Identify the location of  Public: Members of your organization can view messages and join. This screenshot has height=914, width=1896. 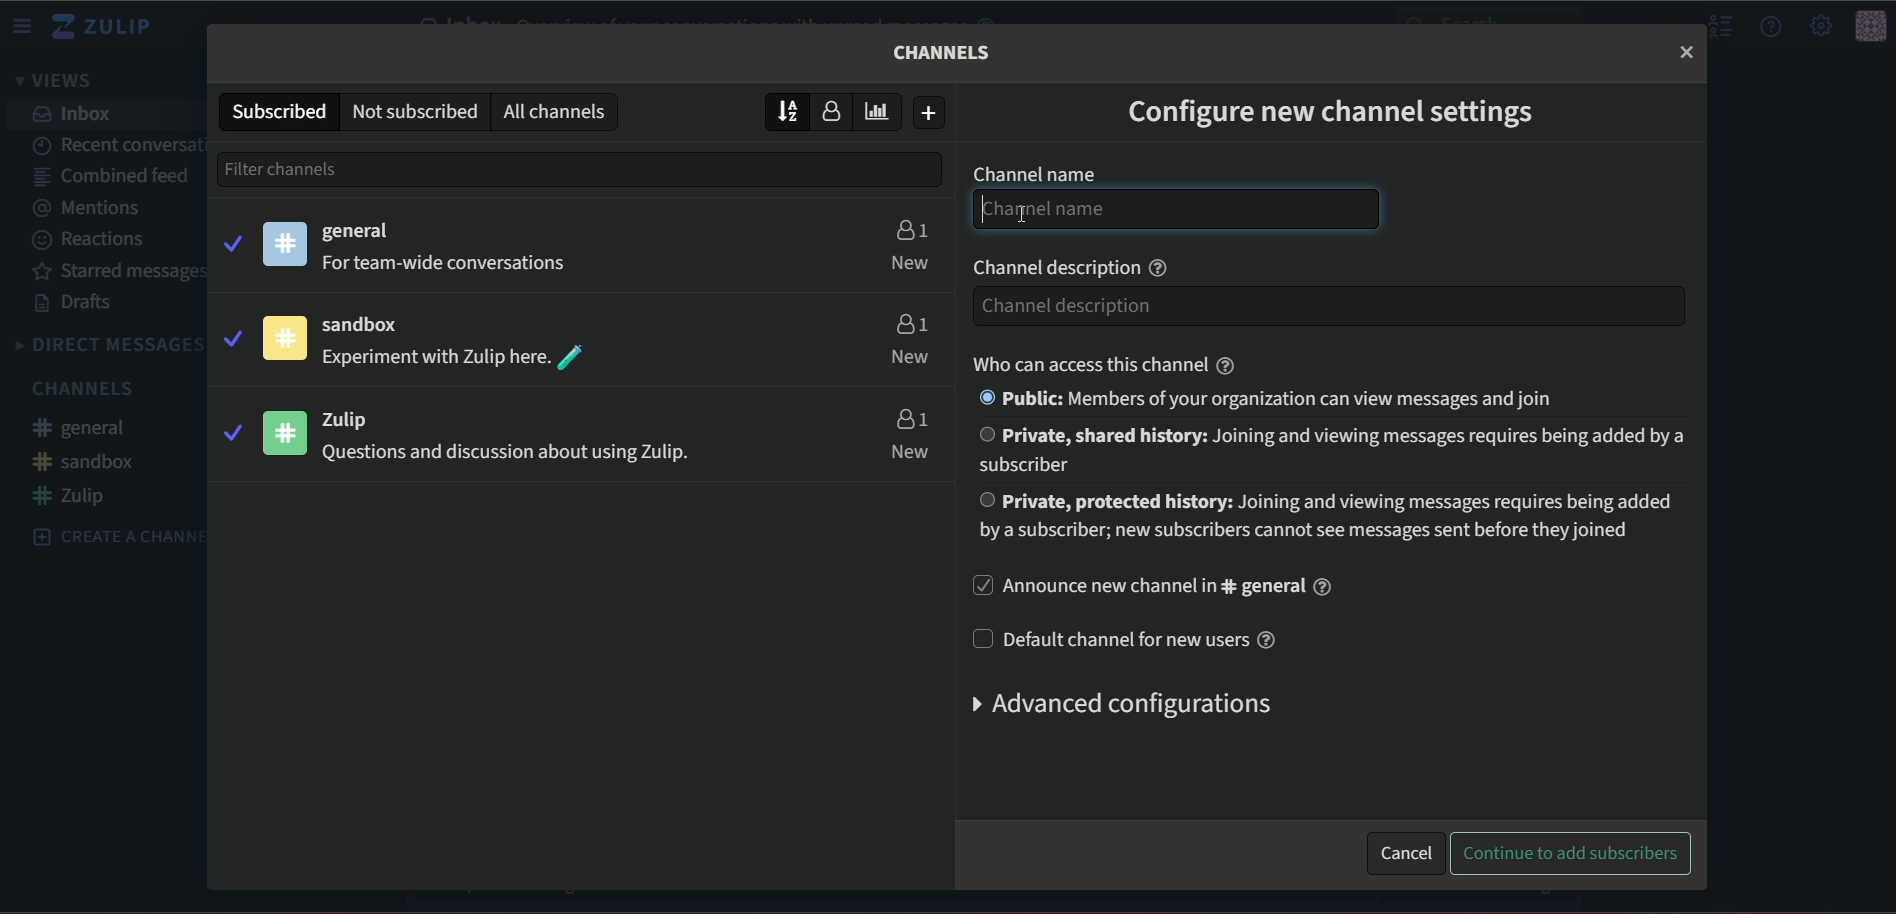
(1273, 399).